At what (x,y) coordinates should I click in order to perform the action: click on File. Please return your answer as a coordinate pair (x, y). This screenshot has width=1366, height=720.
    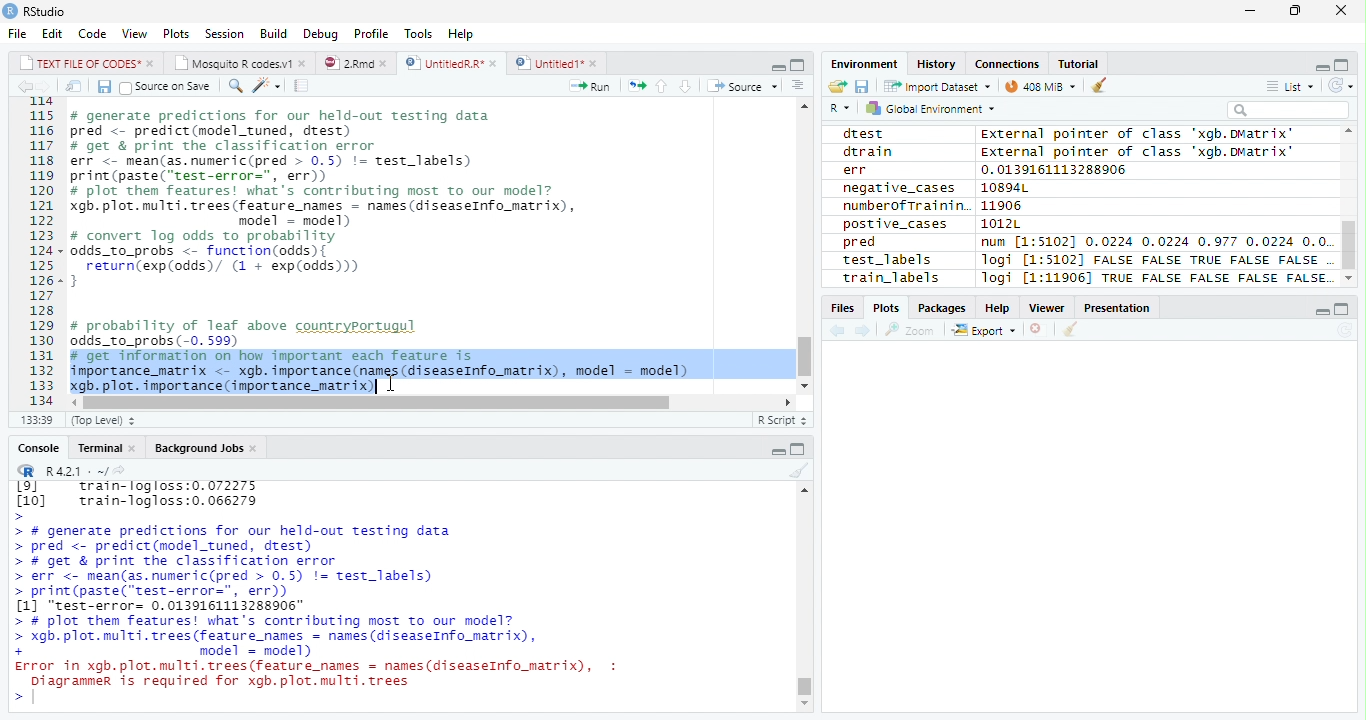
    Looking at the image, I should click on (16, 33).